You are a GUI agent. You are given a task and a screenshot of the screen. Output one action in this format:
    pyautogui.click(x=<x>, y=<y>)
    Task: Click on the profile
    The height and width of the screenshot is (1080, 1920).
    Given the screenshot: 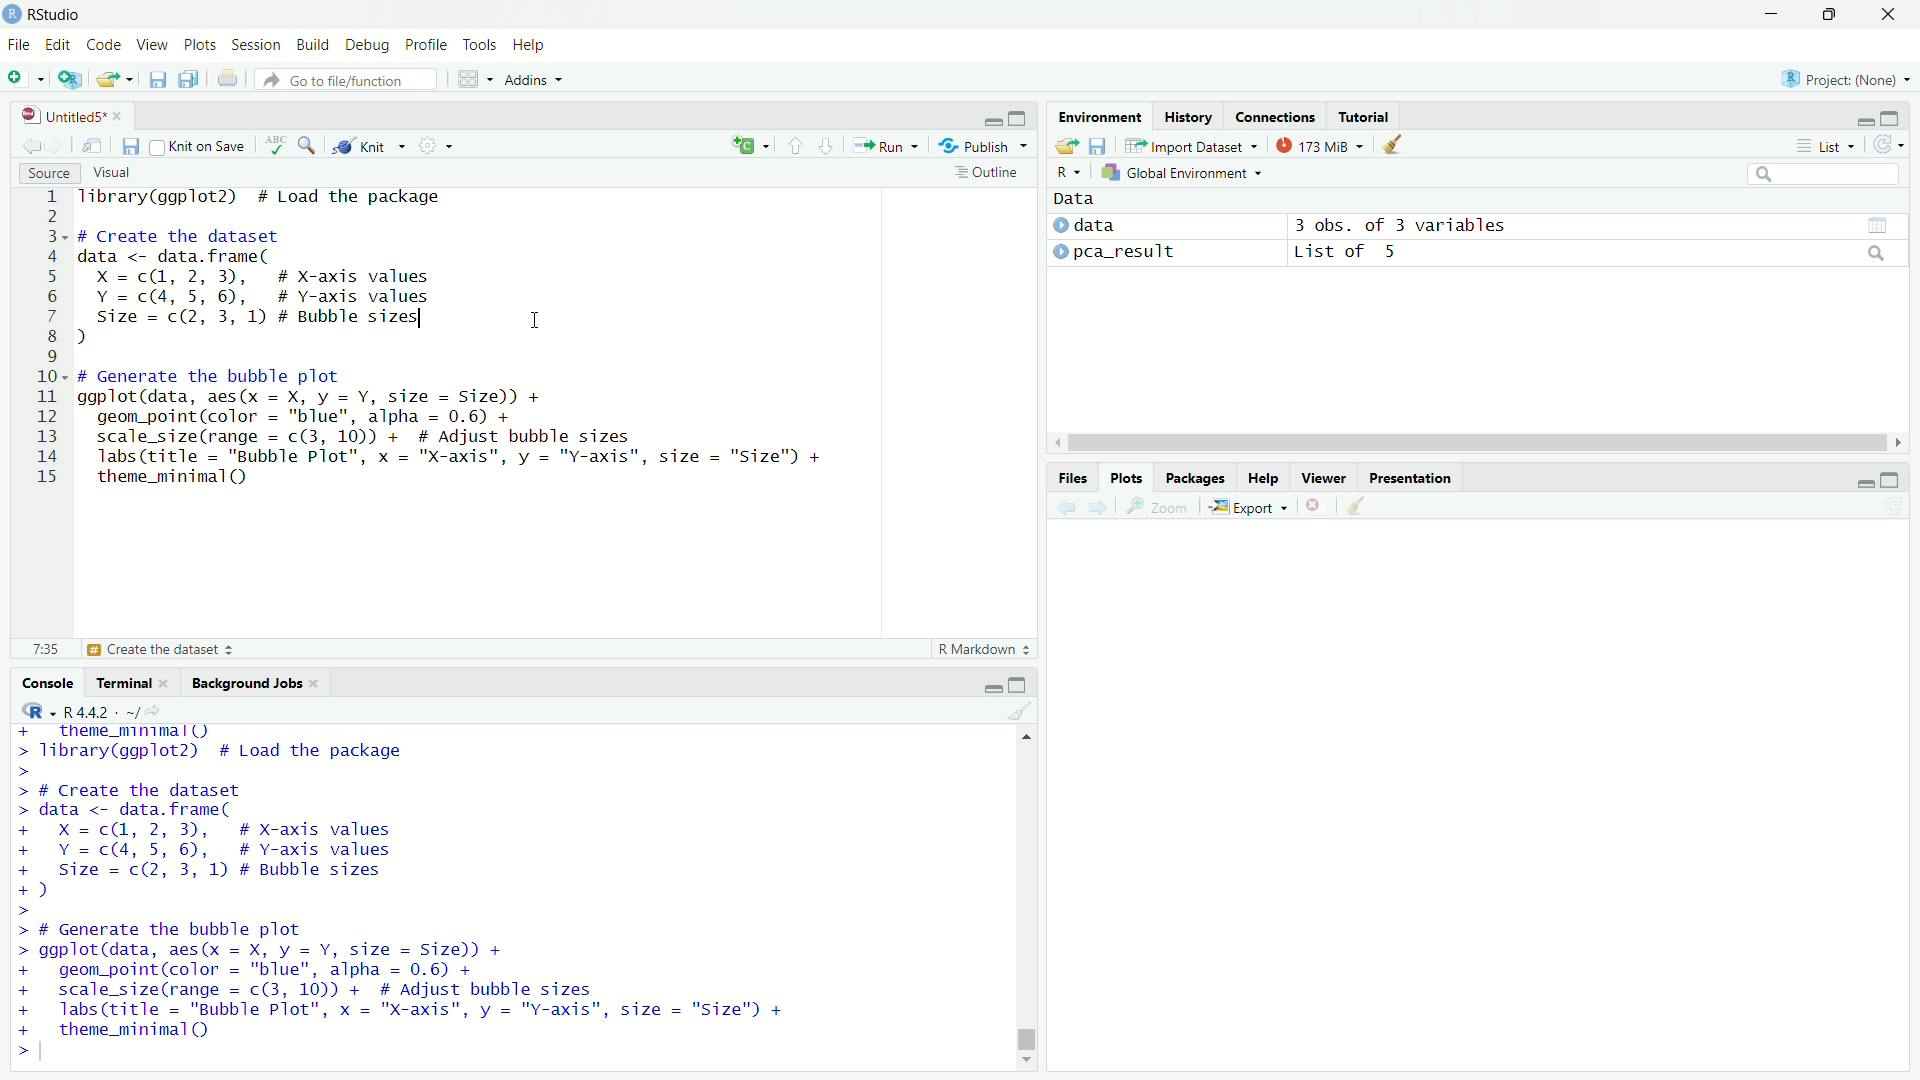 What is the action you would take?
    pyautogui.click(x=428, y=46)
    